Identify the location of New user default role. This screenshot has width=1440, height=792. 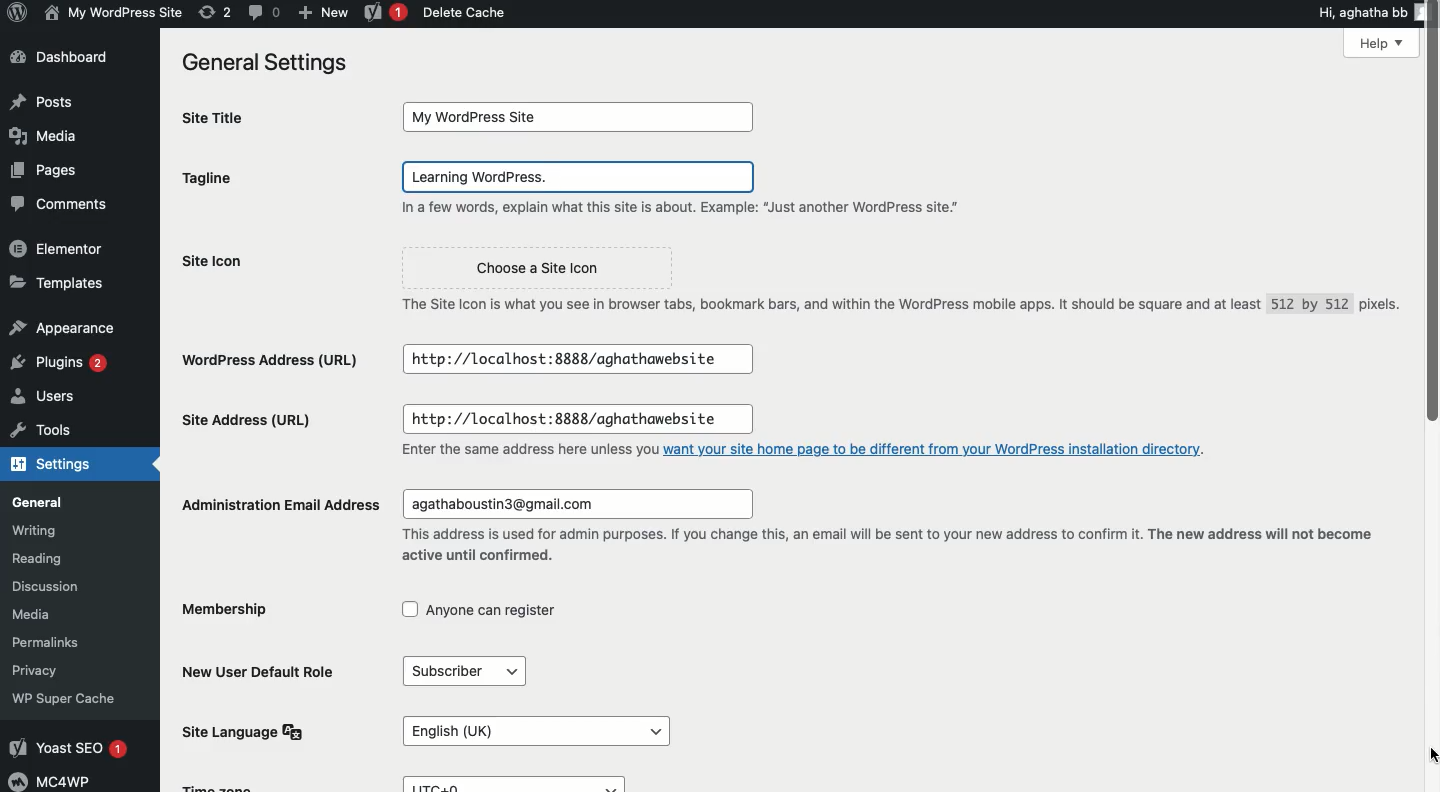
(262, 671).